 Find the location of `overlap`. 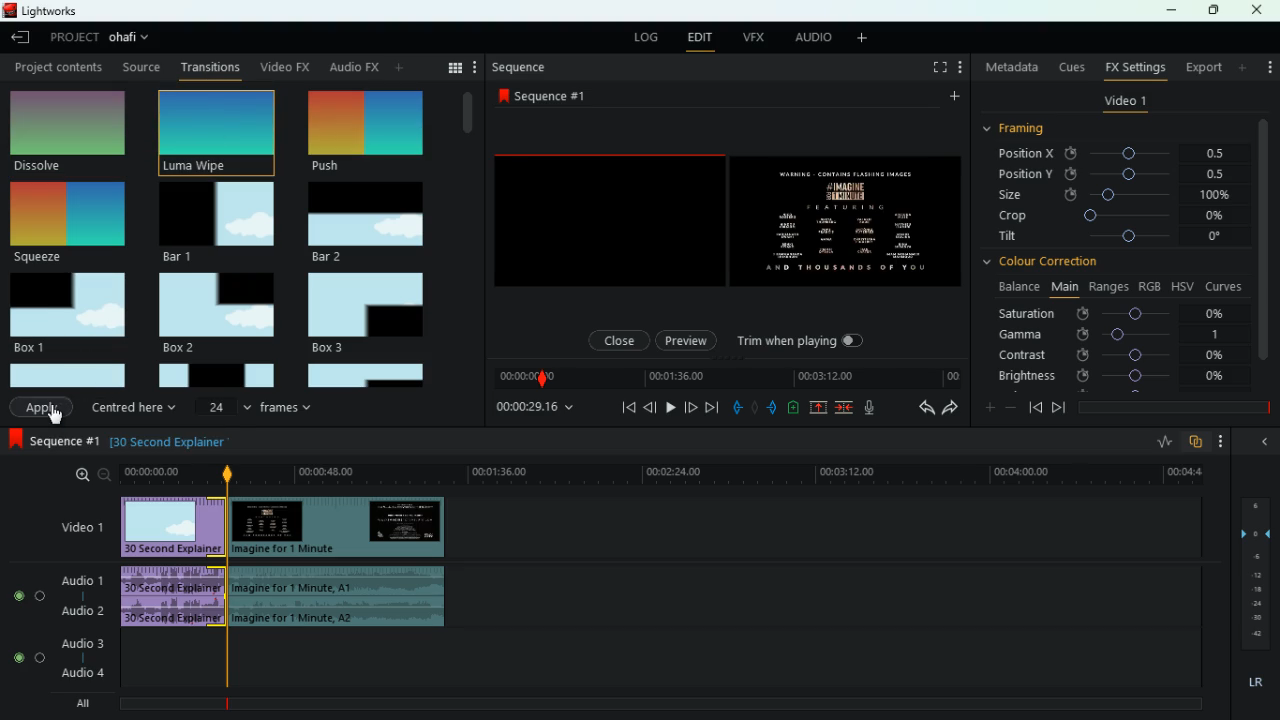

overlap is located at coordinates (1198, 442).